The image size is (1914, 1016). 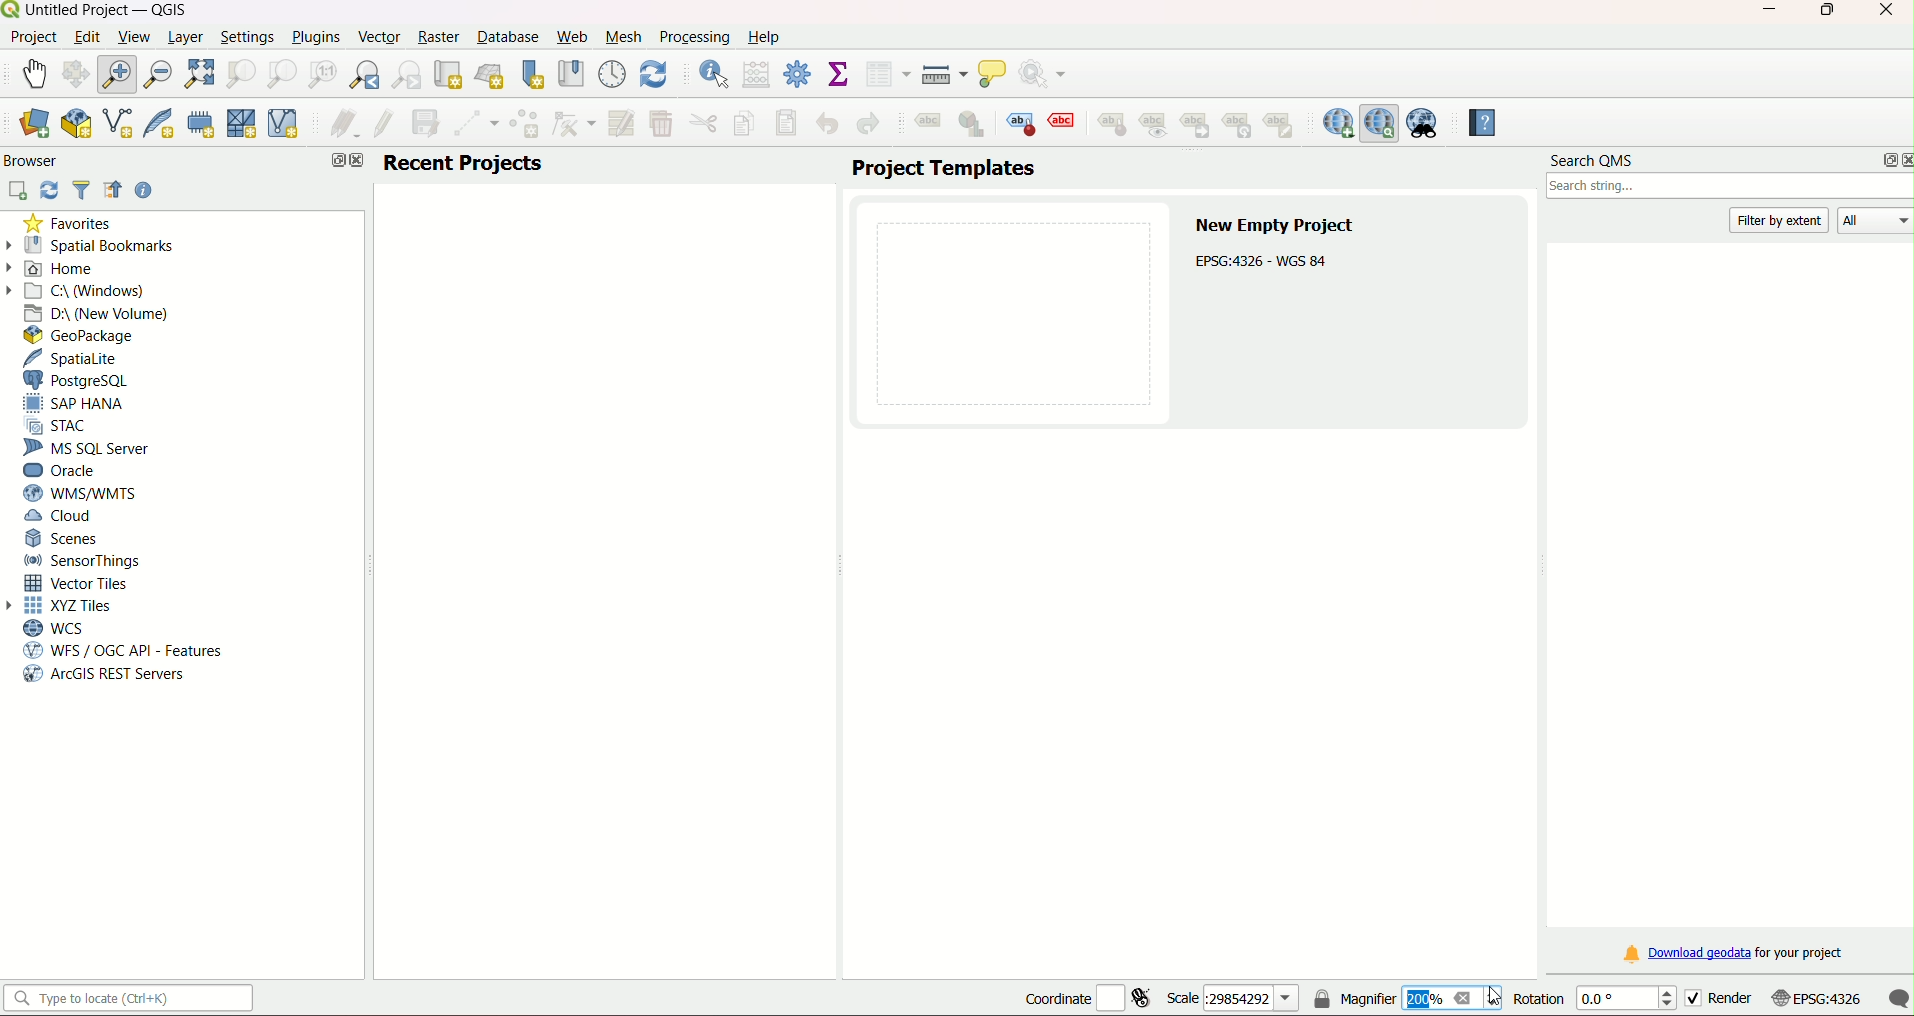 I want to click on text, so click(x=1265, y=261).